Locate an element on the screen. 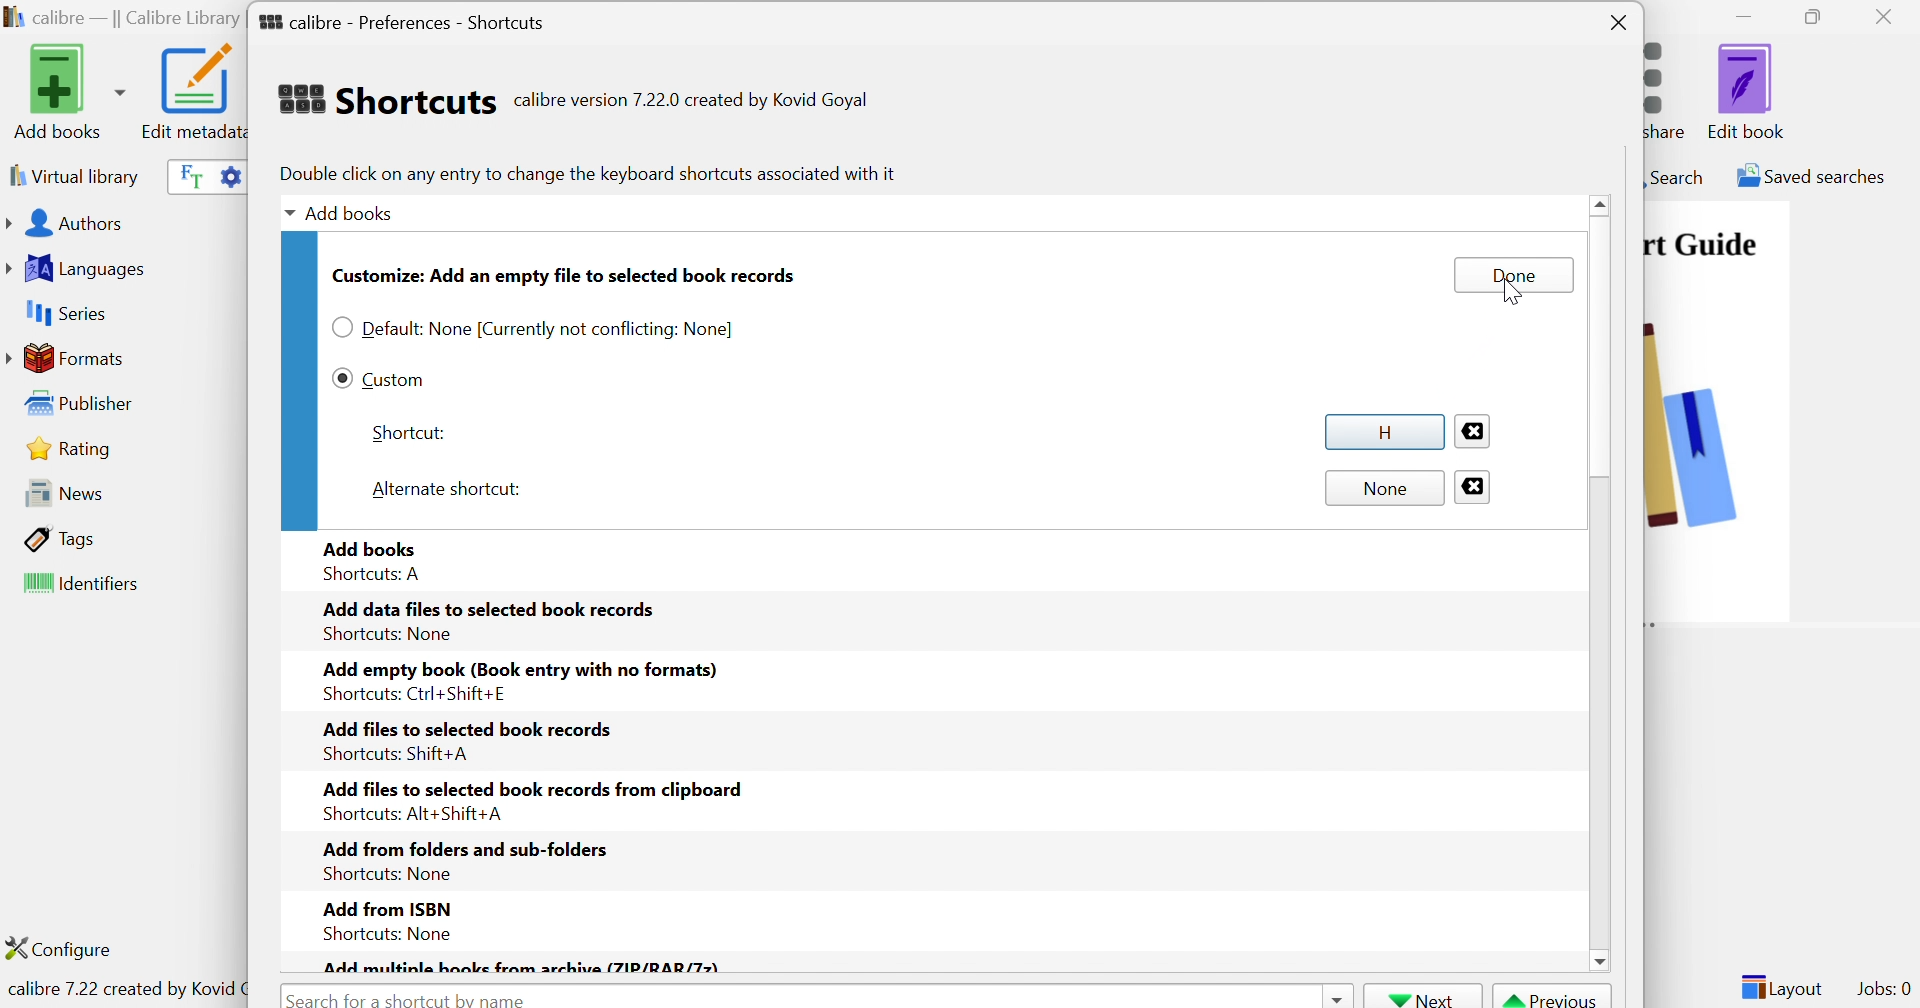 The height and width of the screenshot is (1008, 1920). Shortcuts: A is located at coordinates (375, 575).